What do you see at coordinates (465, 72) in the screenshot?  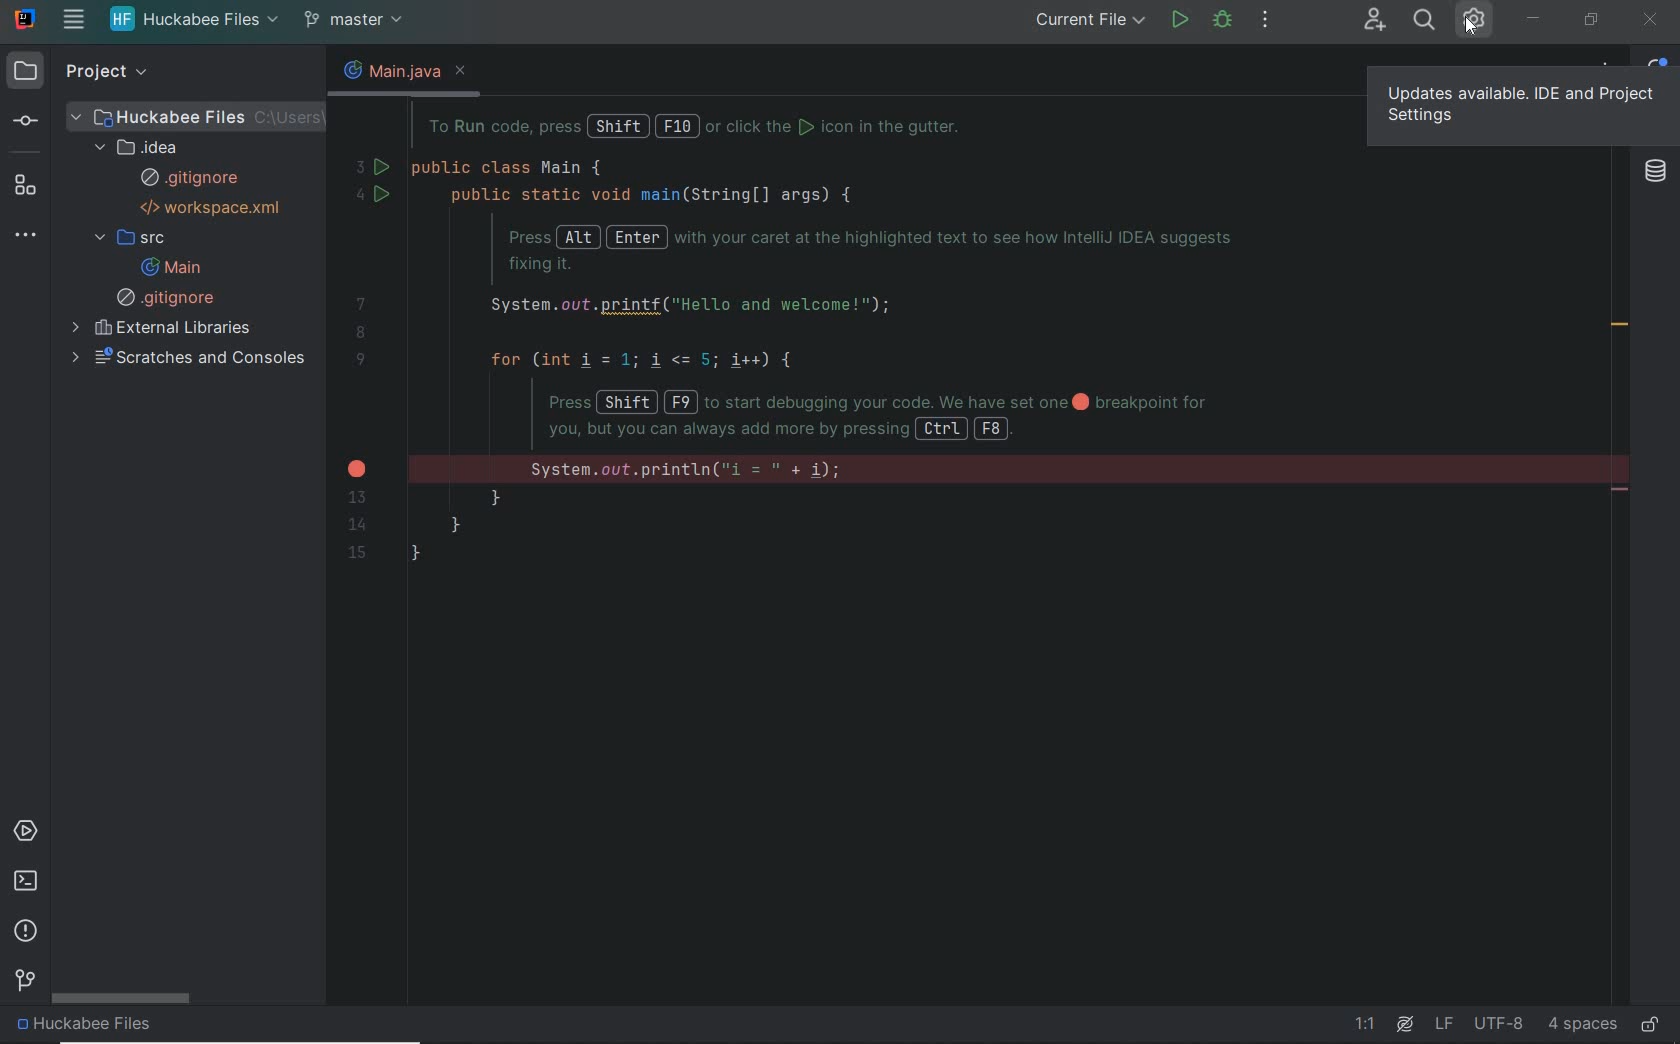 I see `close` at bounding box center [465, 72].